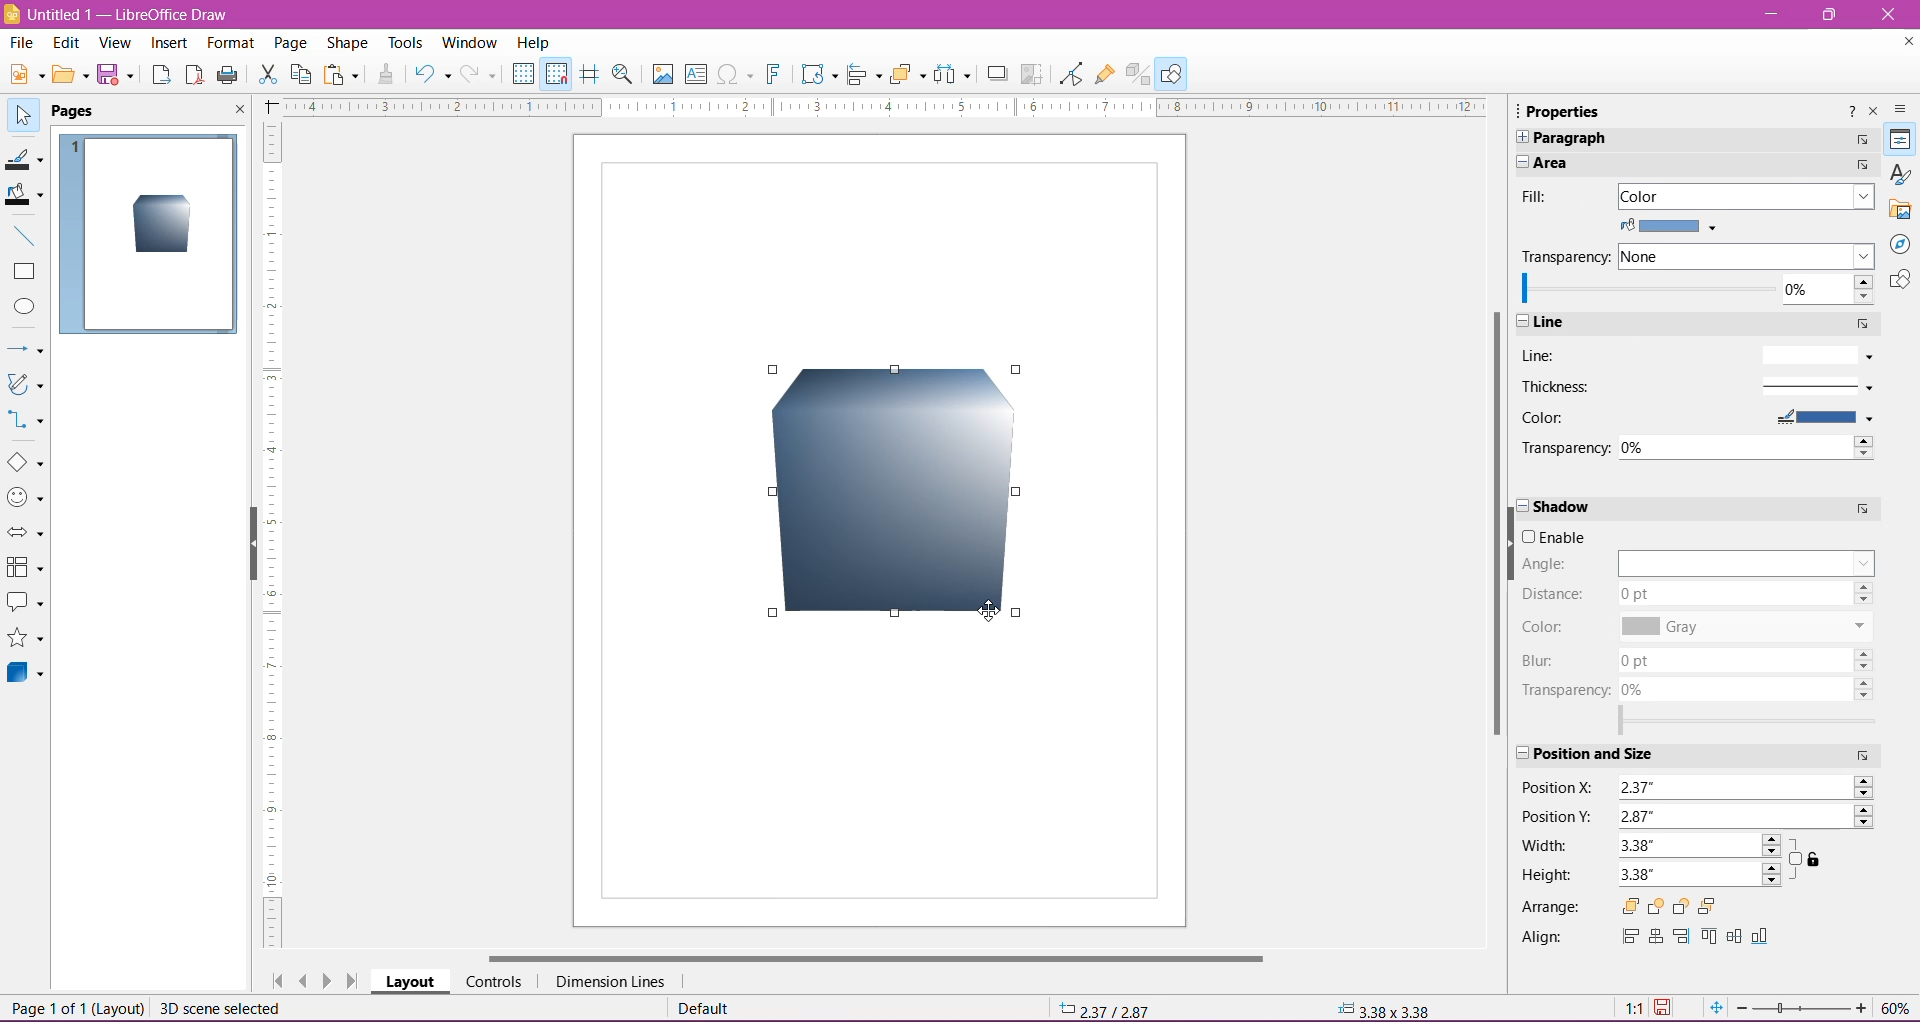 This screenshot has height=1022, width=1920. What do you see at coordinates (1632, 906) in the screenshot?
I see `Bring to Front` at bounding box center [1632, 906].